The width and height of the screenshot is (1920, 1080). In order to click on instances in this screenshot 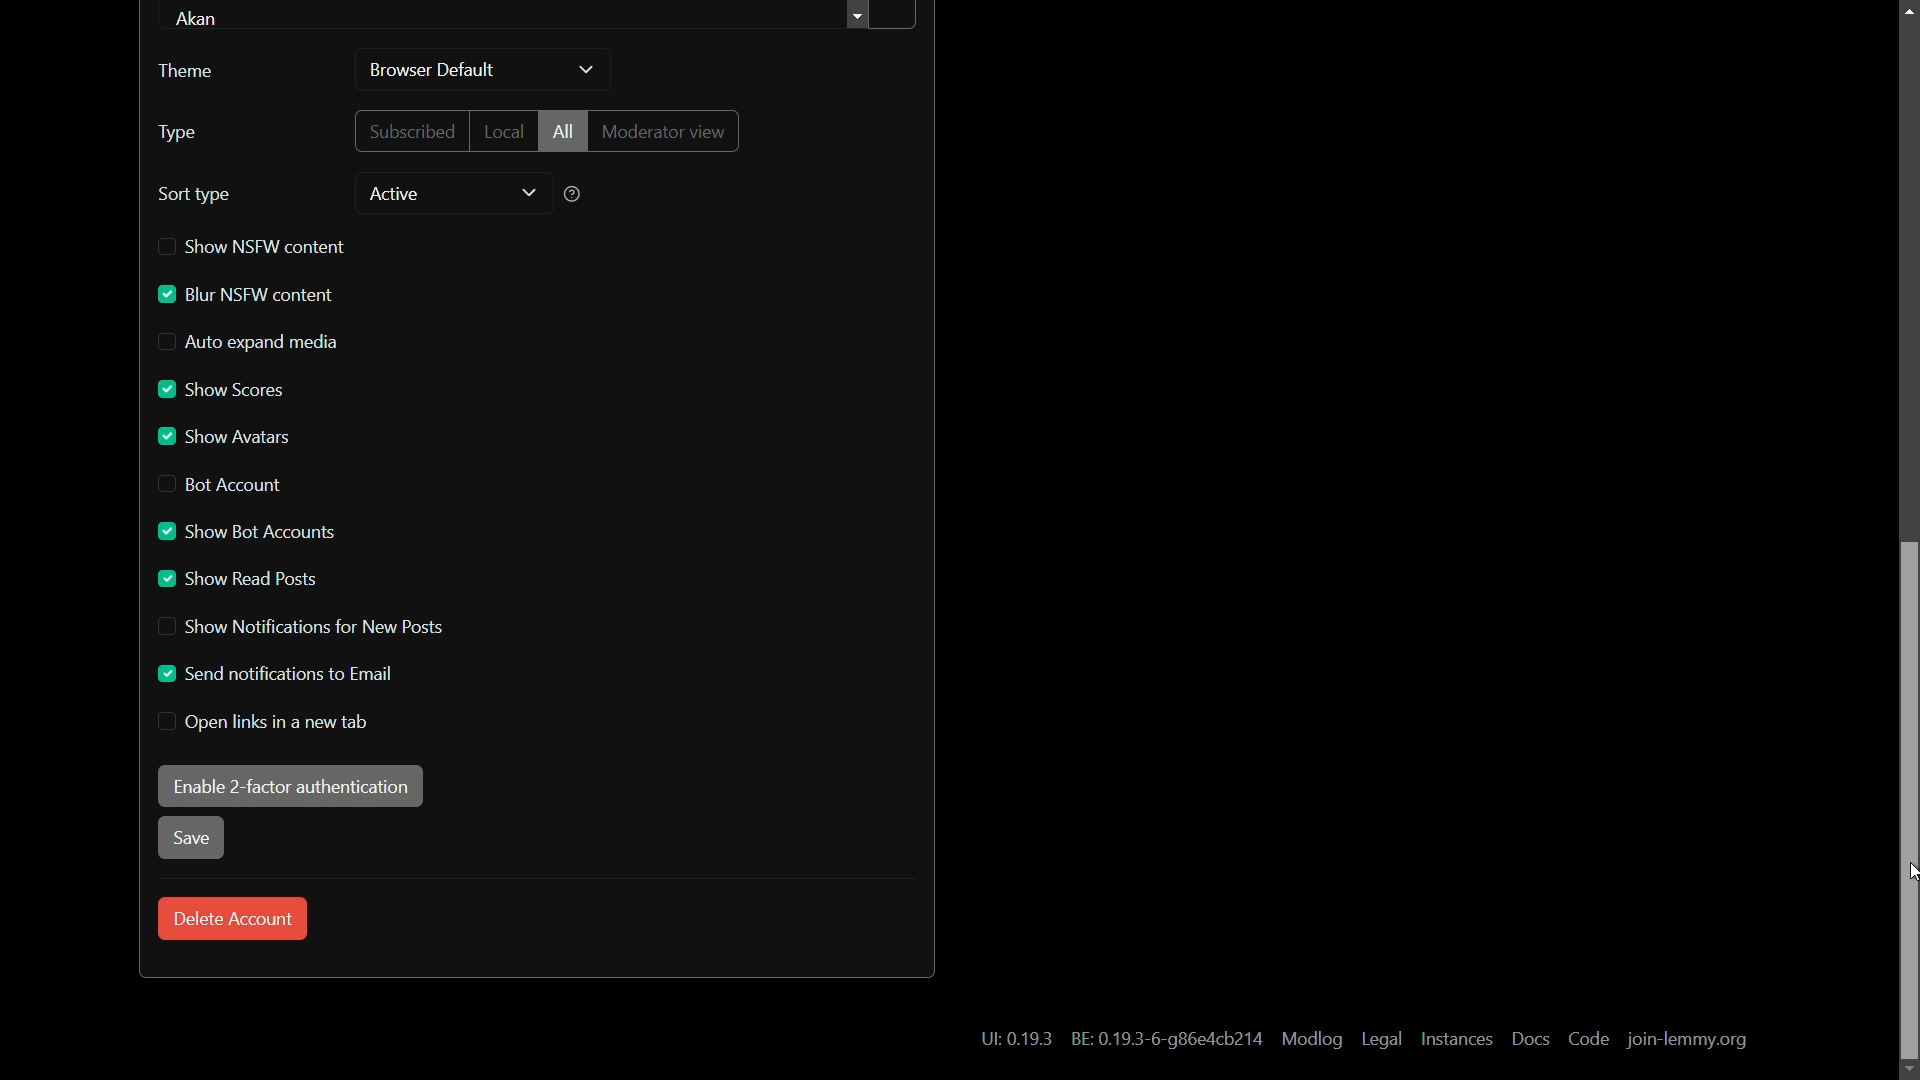, I will do `click(1459, 1039)`.